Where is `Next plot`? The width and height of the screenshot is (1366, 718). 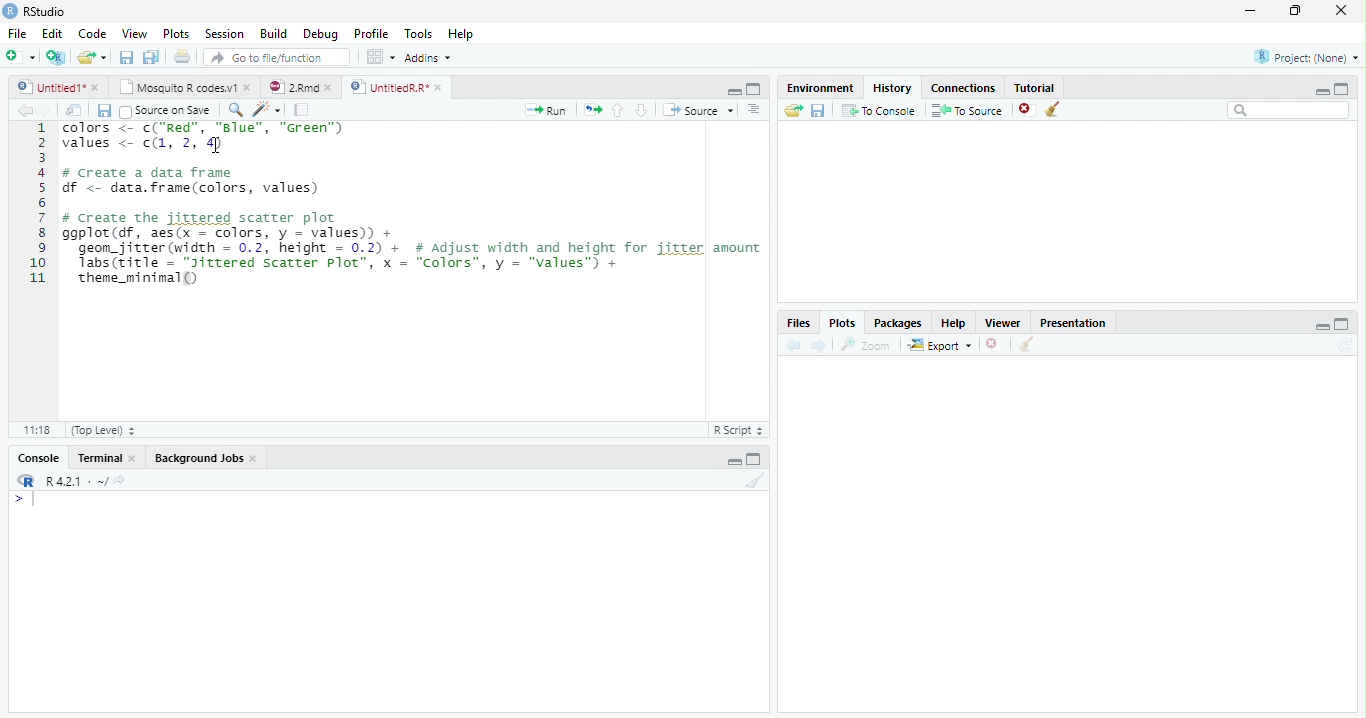
Next plot is located at coordinates (818, 345).